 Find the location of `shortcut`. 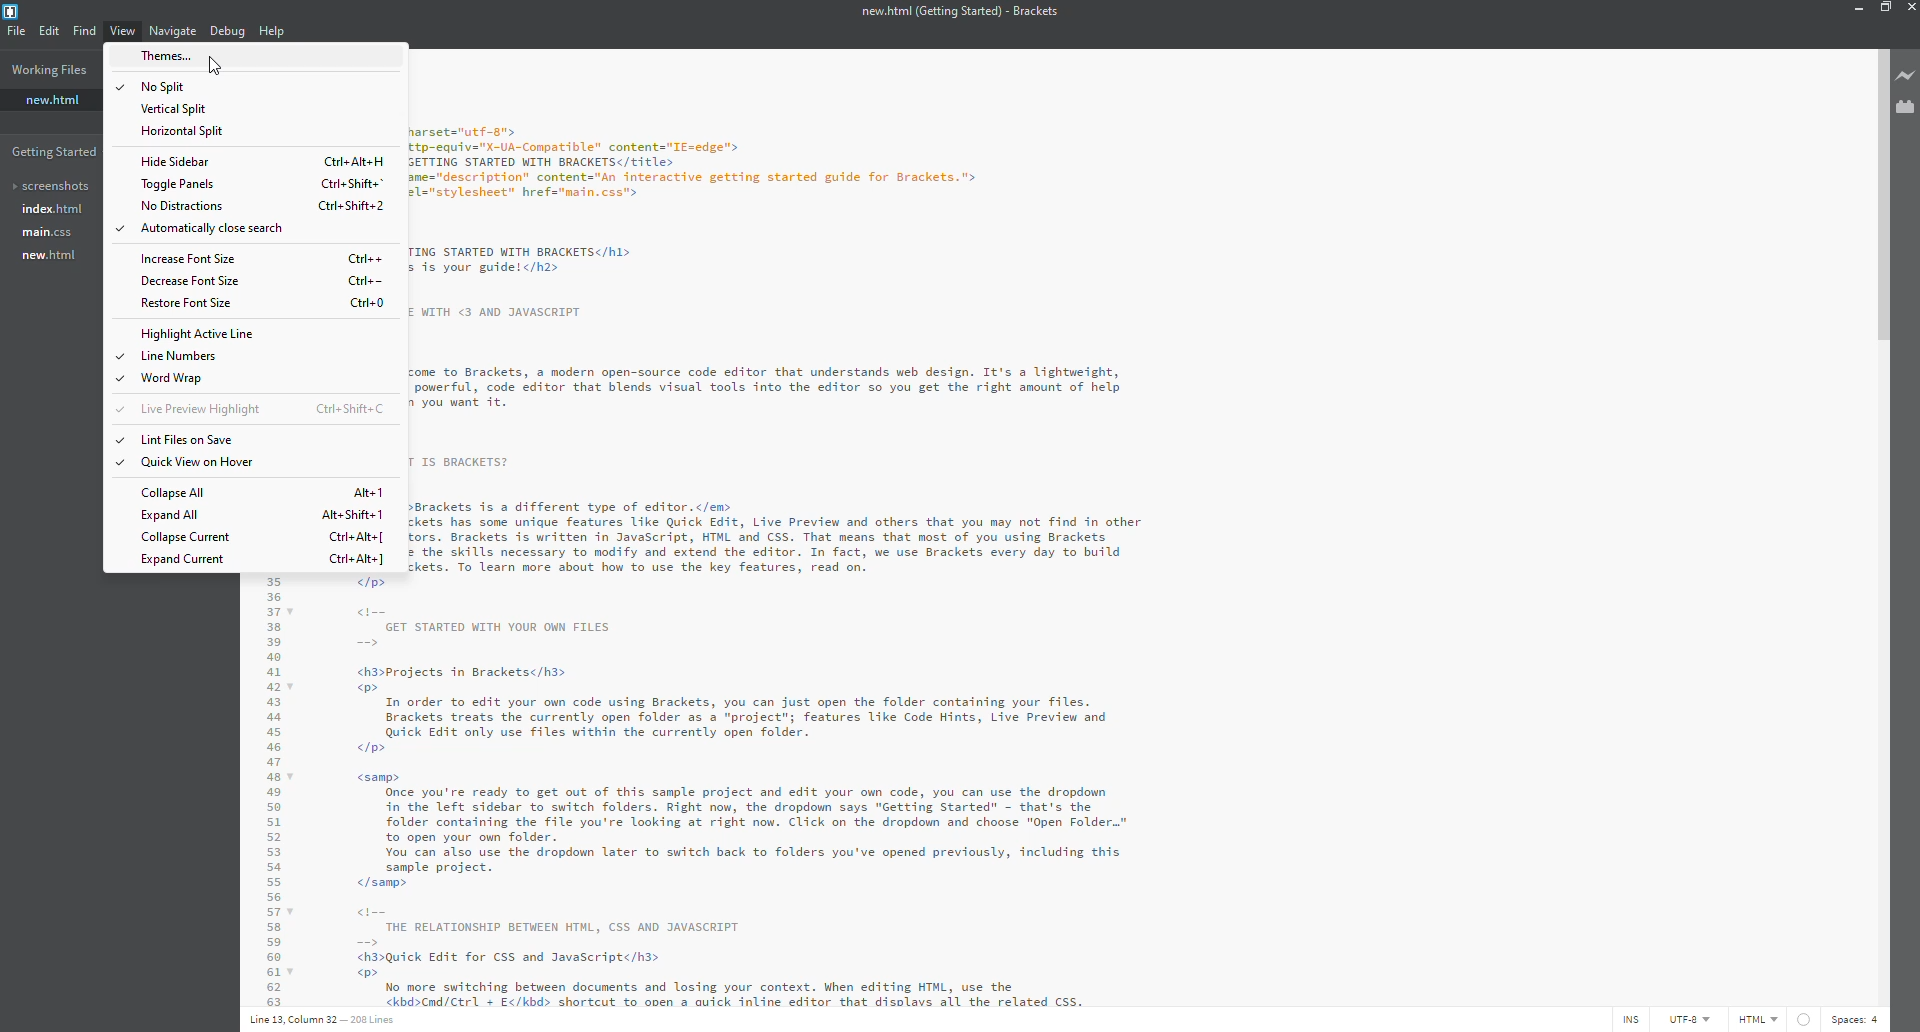

shortcut is located at coordinates (364, 279).